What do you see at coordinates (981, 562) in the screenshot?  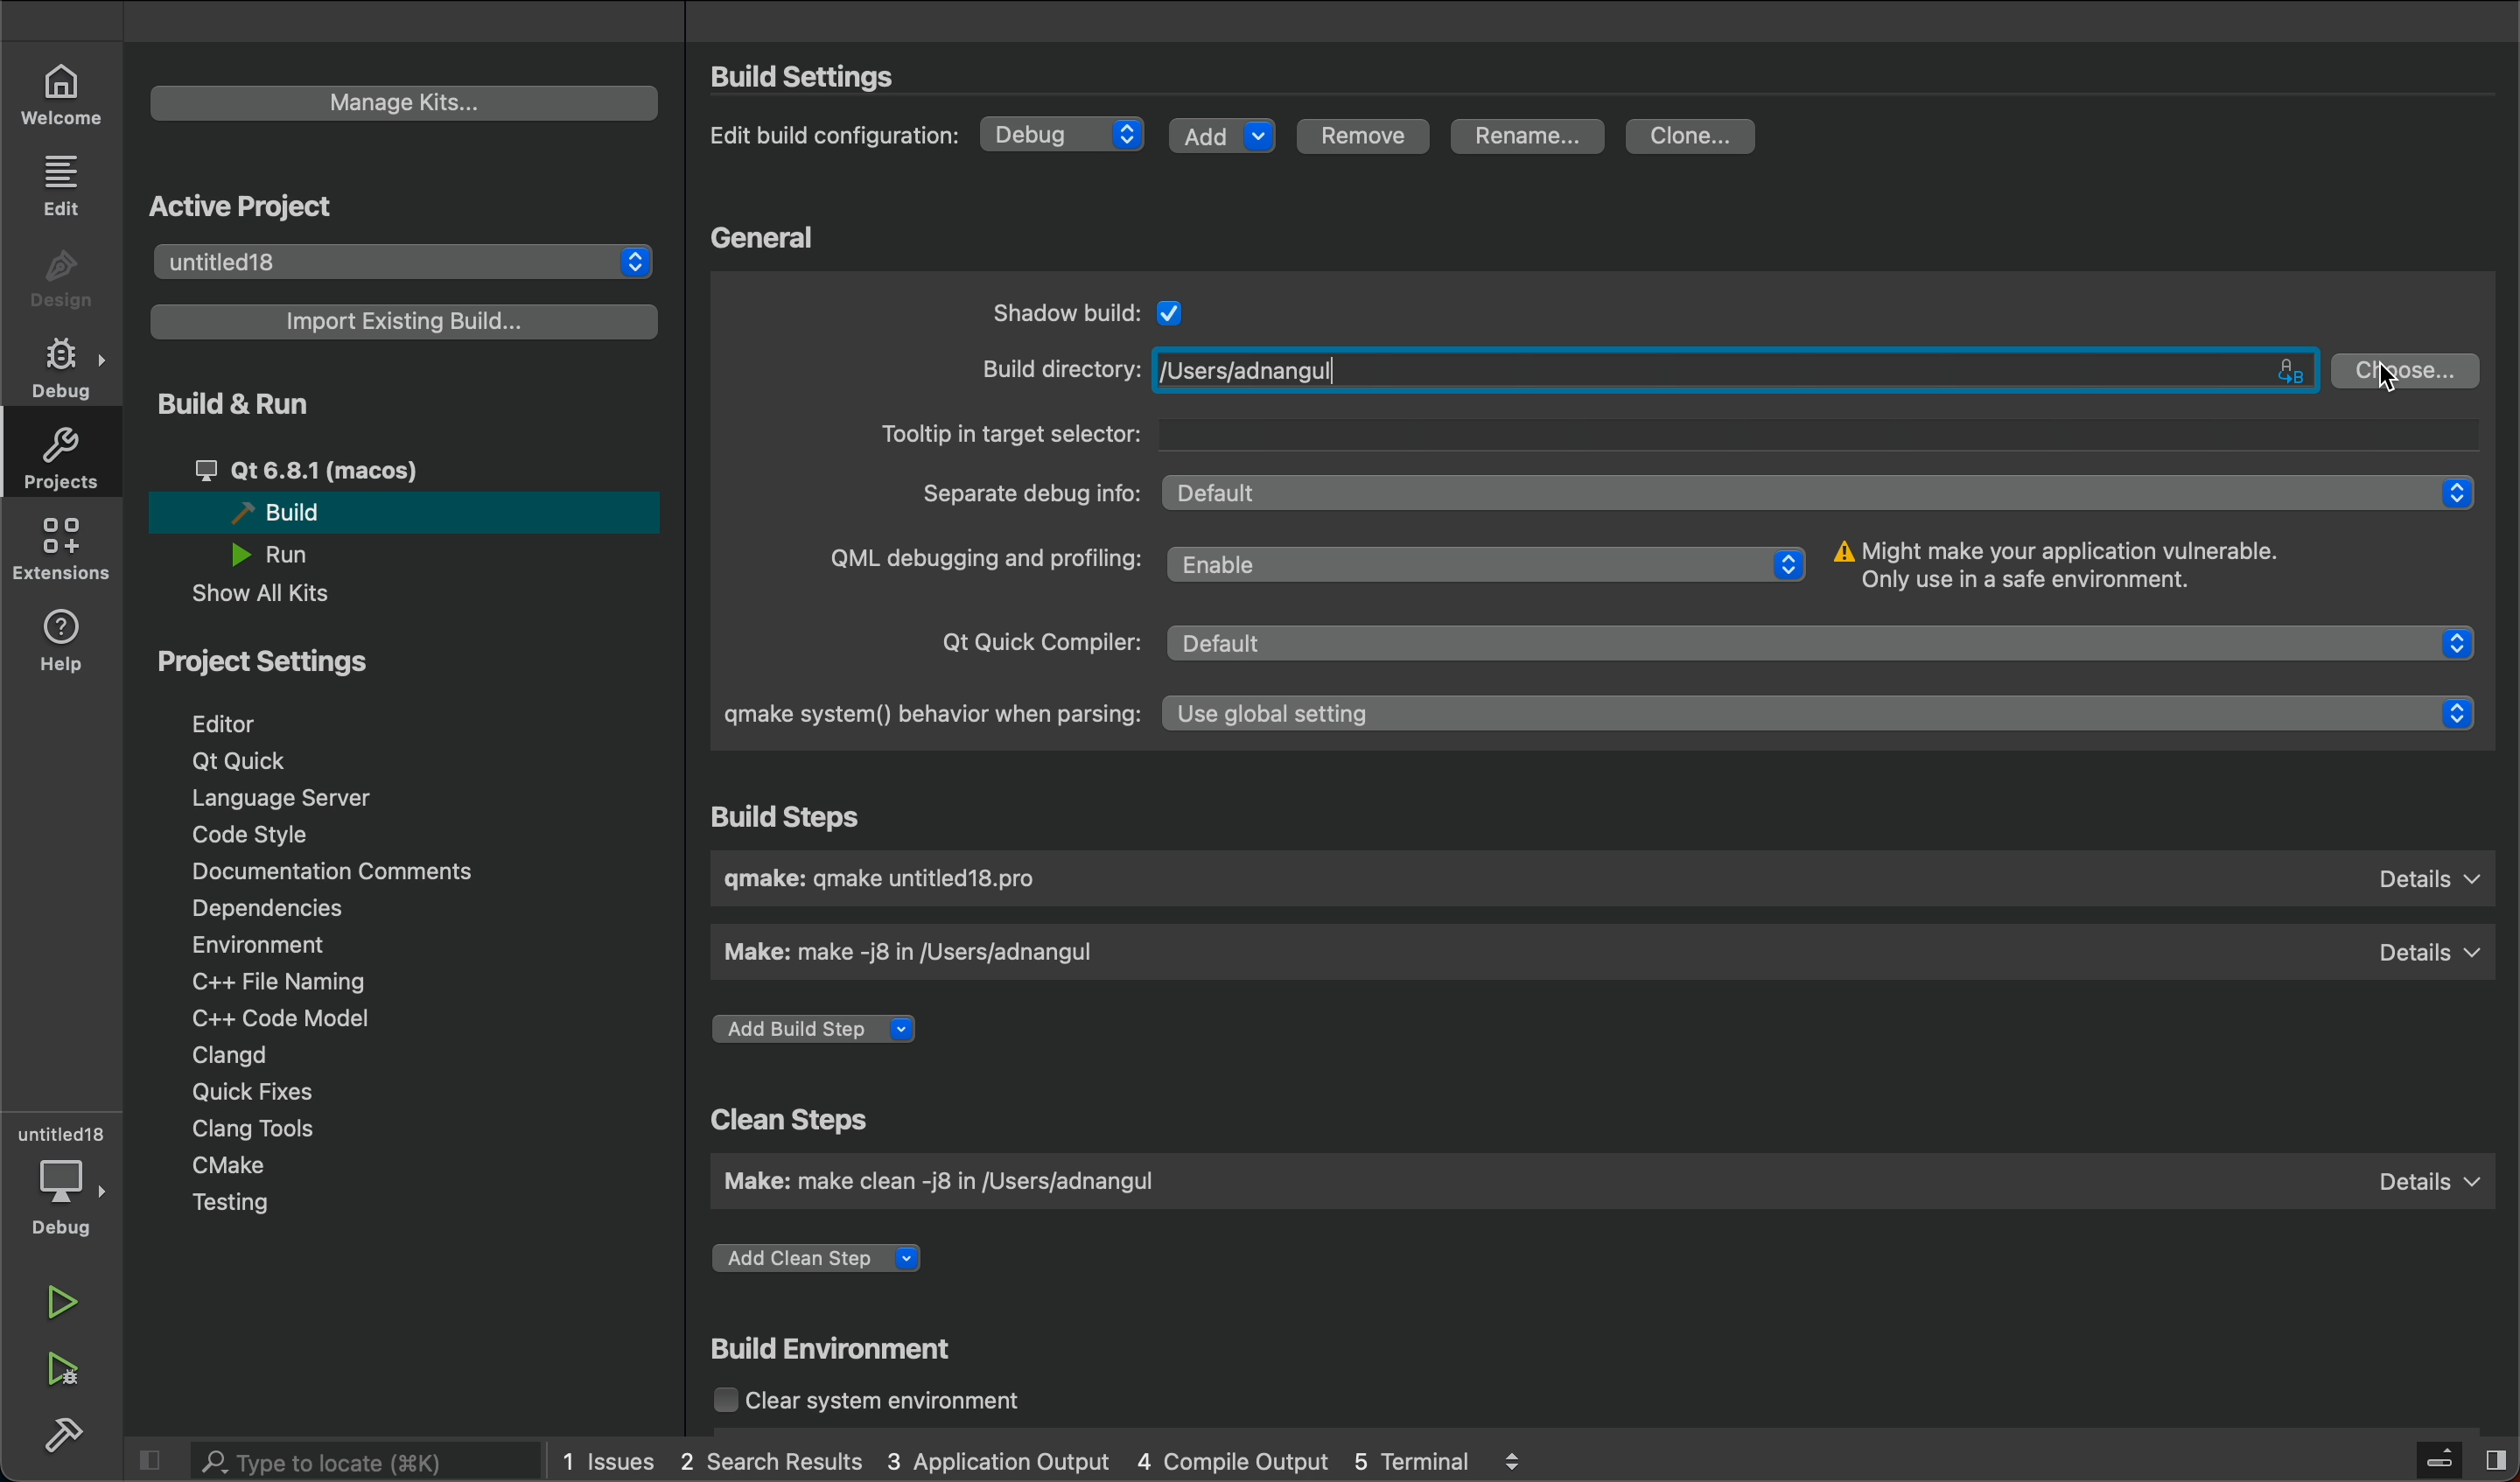 I see `QML debugging and profiling:` at bounding box center [981, 562].